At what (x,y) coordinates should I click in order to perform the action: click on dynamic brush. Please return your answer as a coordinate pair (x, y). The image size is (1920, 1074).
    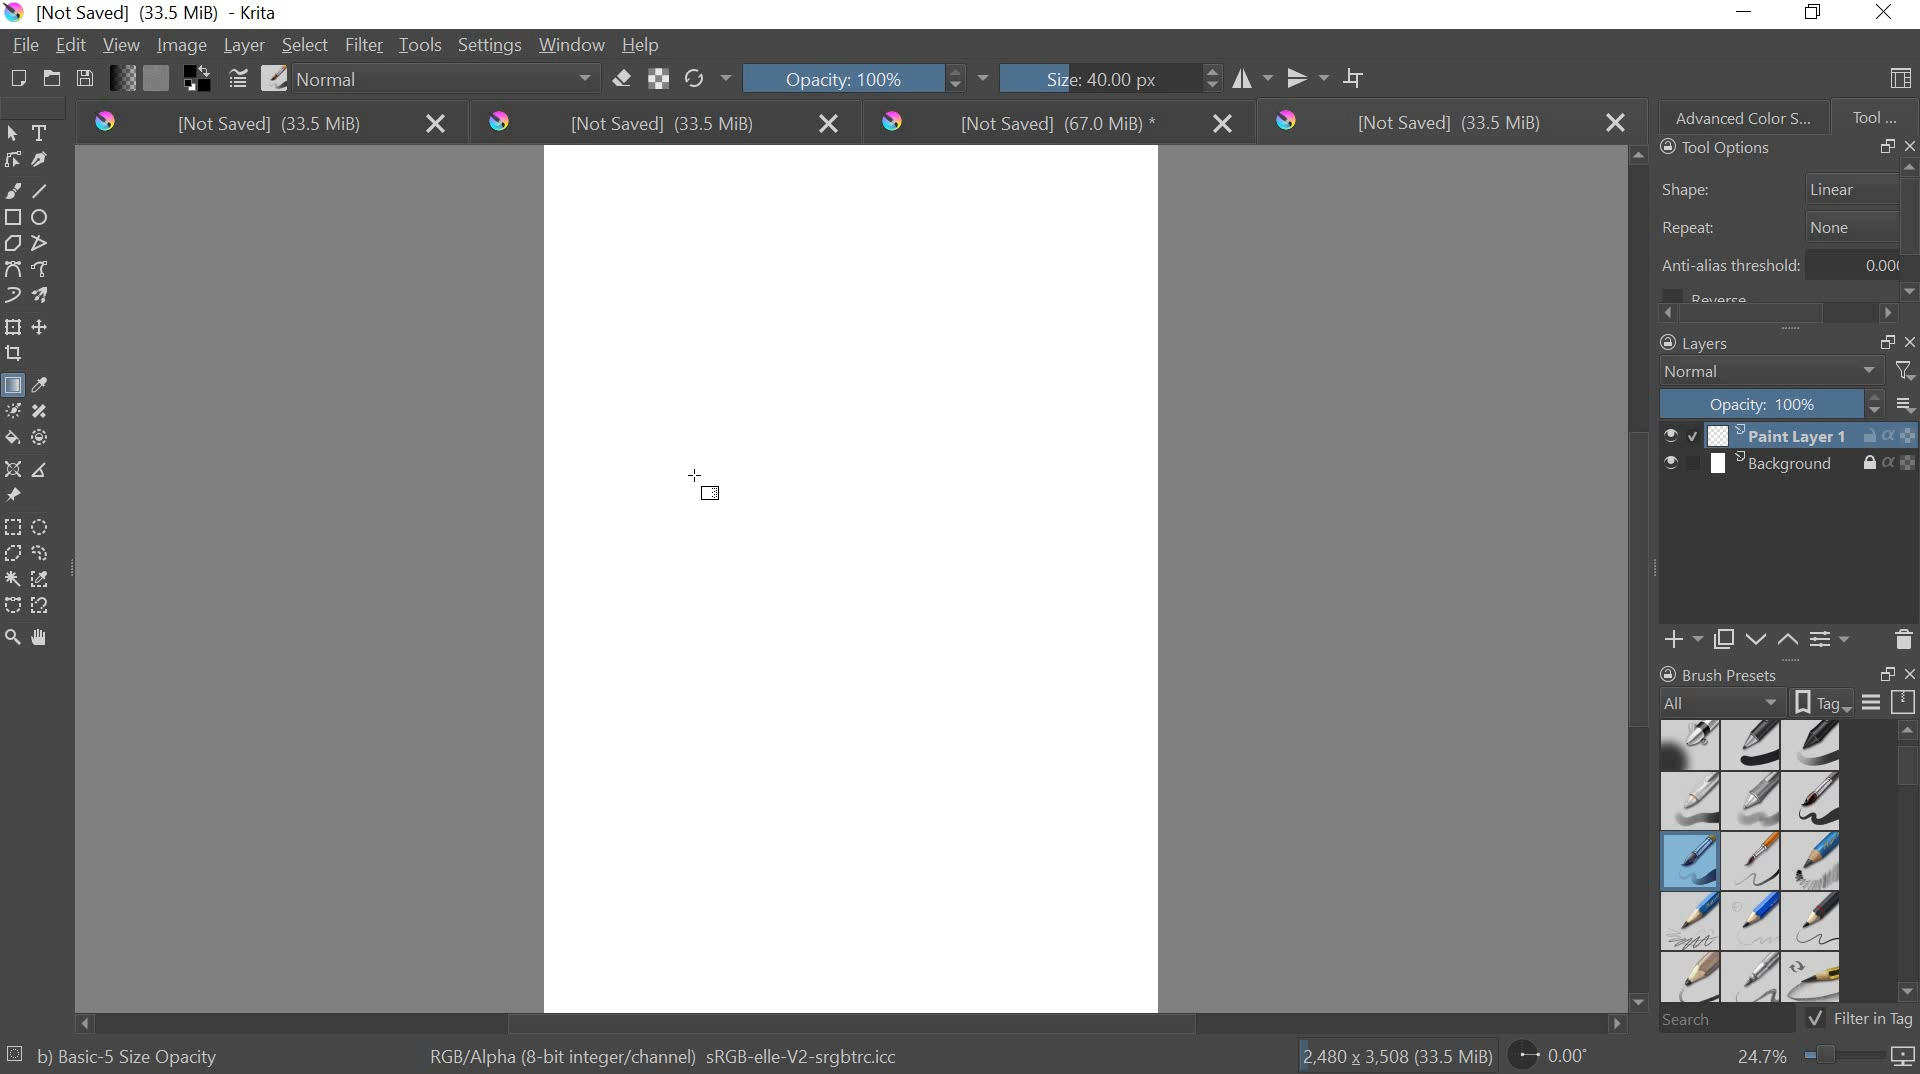
    Looking at the image, I should click on (12, 294).